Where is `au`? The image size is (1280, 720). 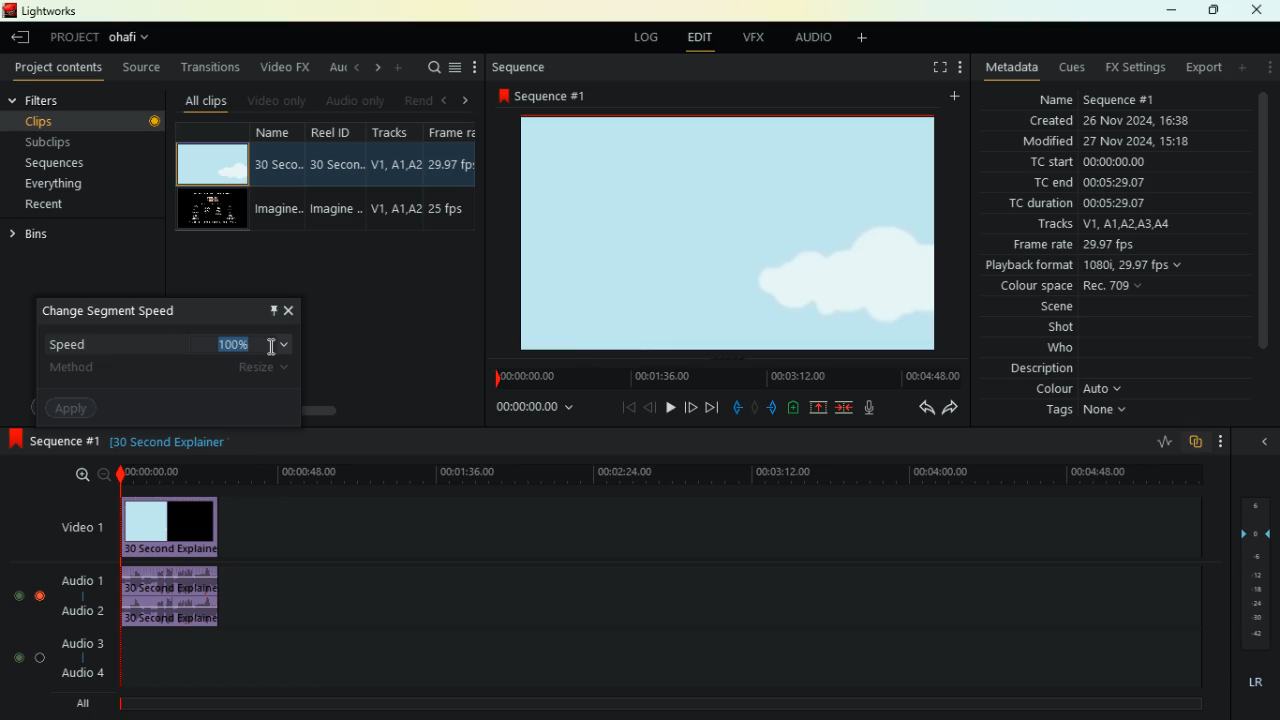 au is located at coordinates (338, 69).